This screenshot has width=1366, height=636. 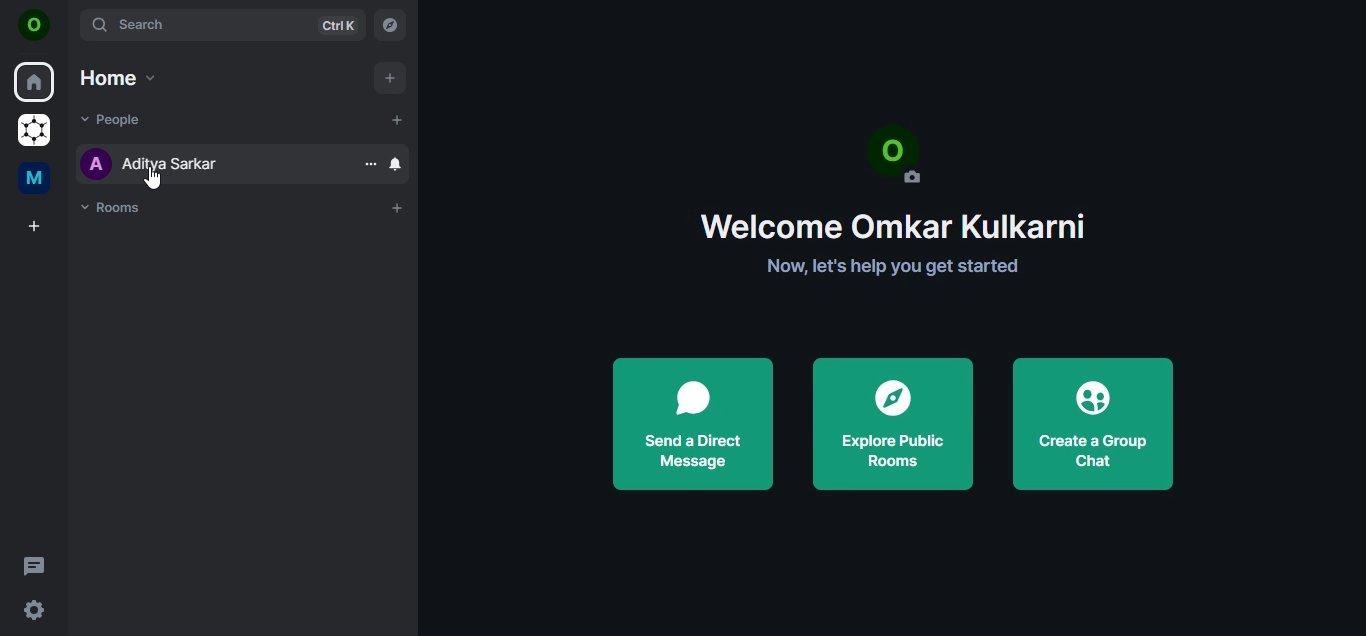 I want to click on home, so click(x=120, y=77).